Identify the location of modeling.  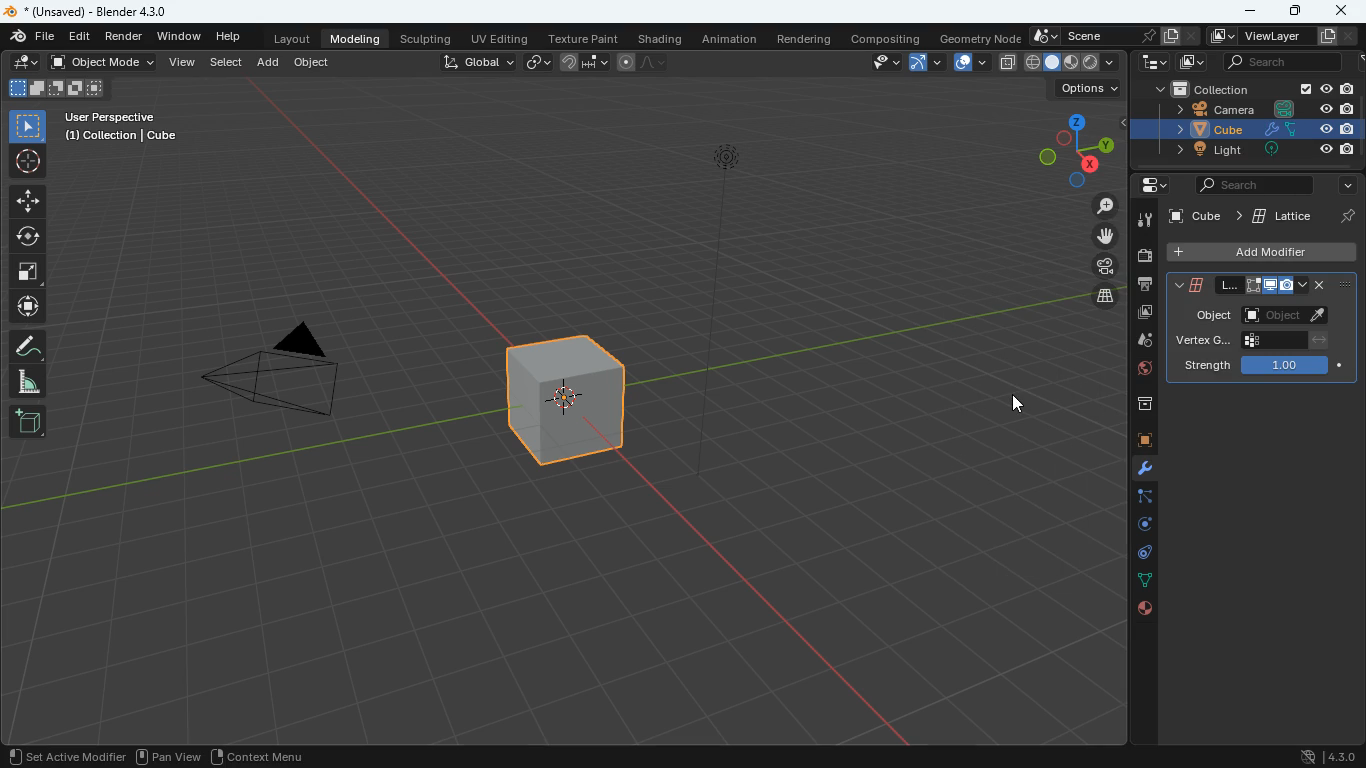
(356, 38).